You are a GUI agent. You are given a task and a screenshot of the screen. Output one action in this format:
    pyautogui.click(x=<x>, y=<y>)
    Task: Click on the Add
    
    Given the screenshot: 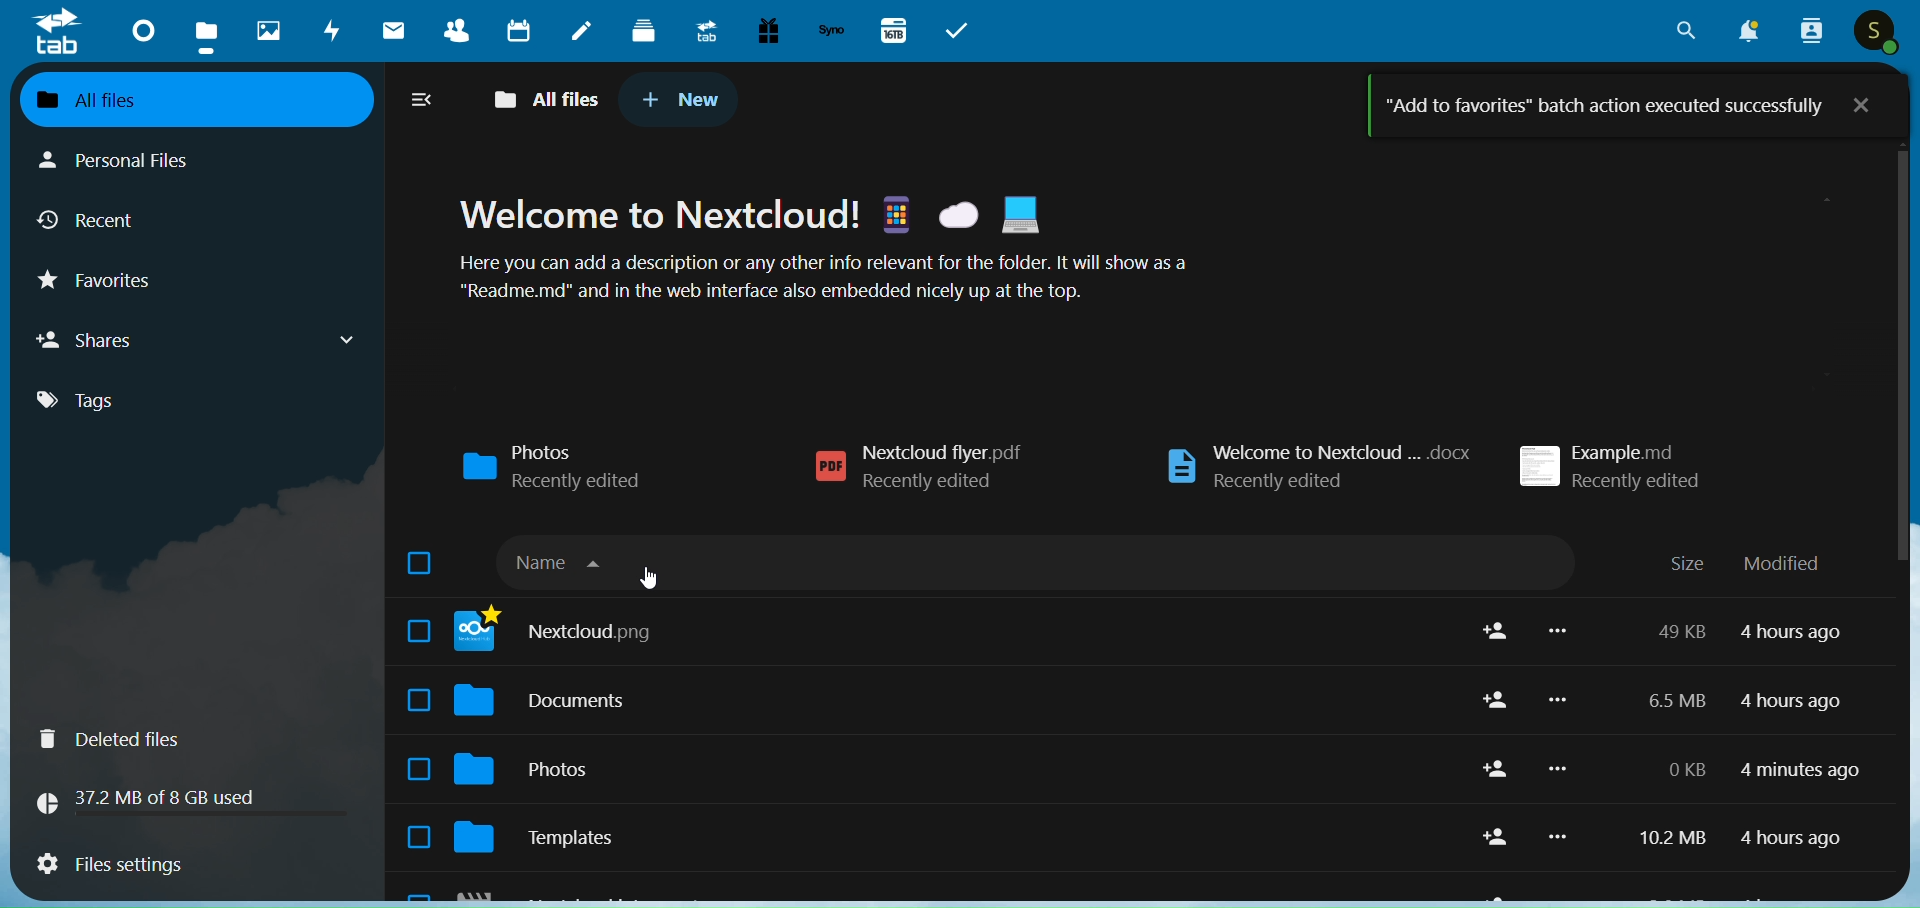 What is the action you would take?
    pyautogui.click(x=1497, y=631)
    